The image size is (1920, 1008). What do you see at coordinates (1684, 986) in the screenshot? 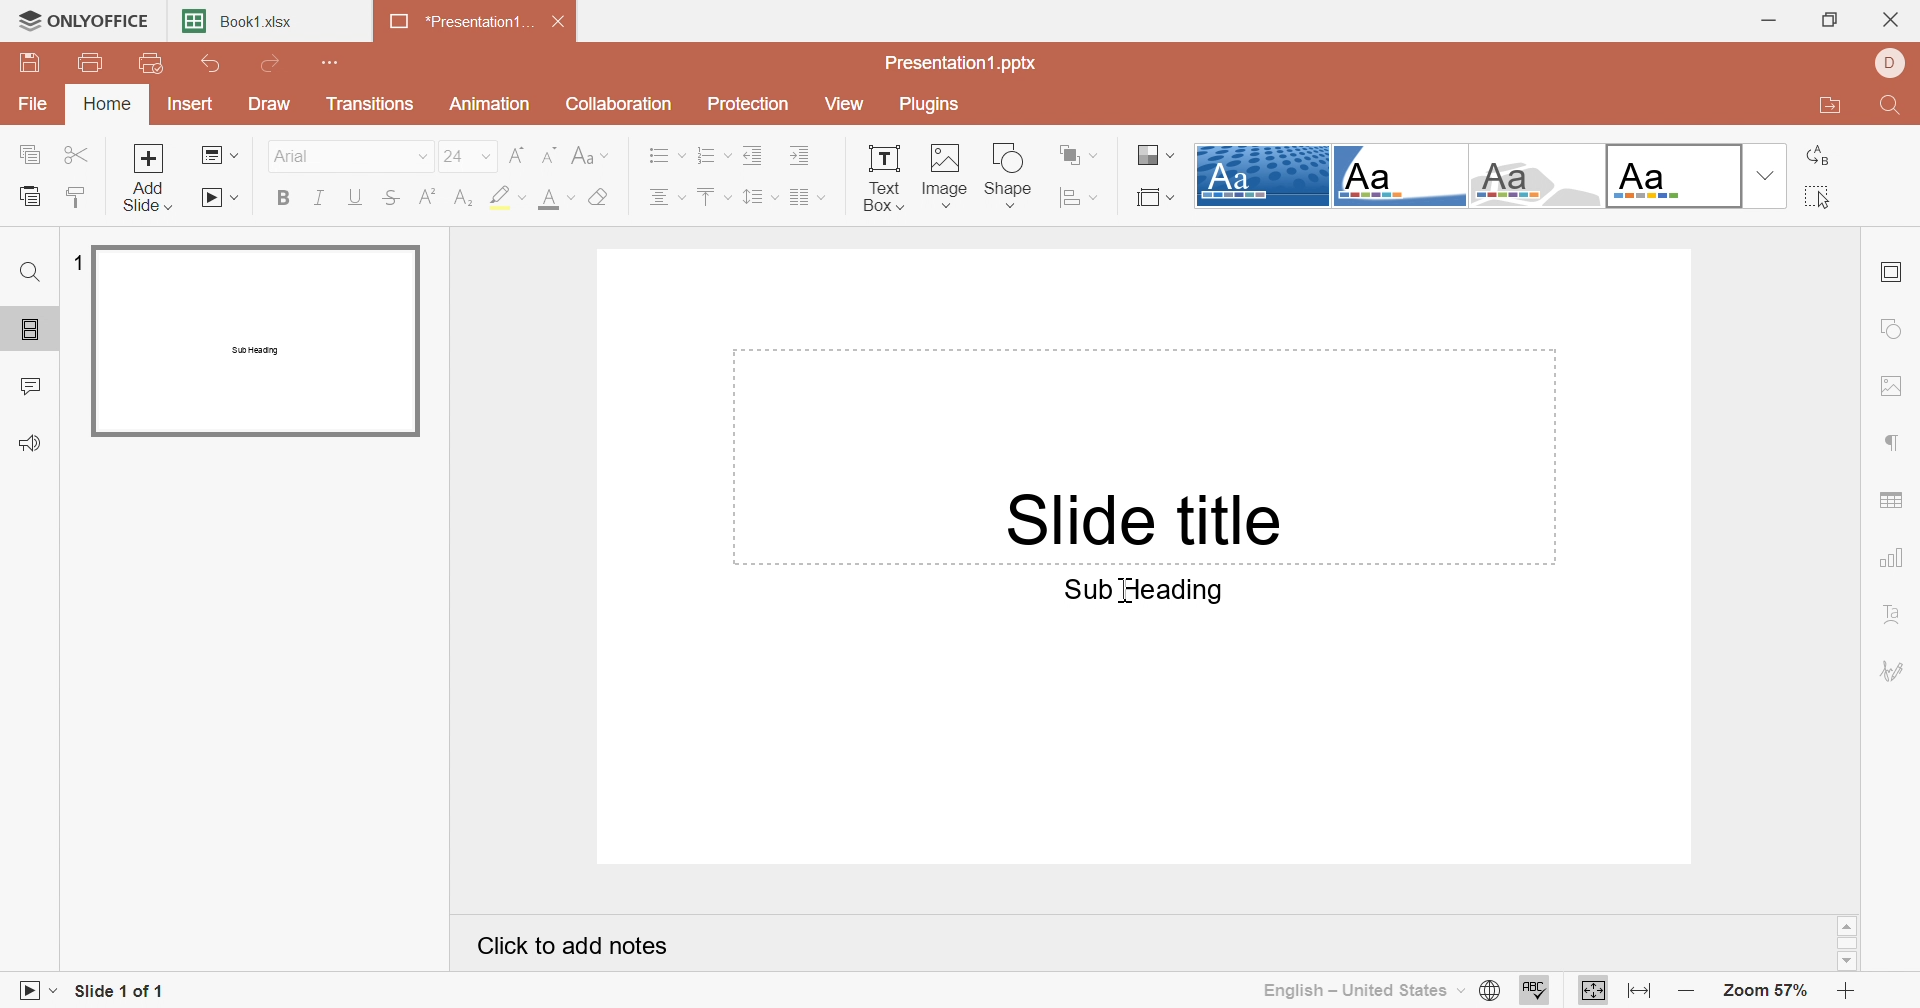
I see `Zoom out` at bounding box center [1684, 986].